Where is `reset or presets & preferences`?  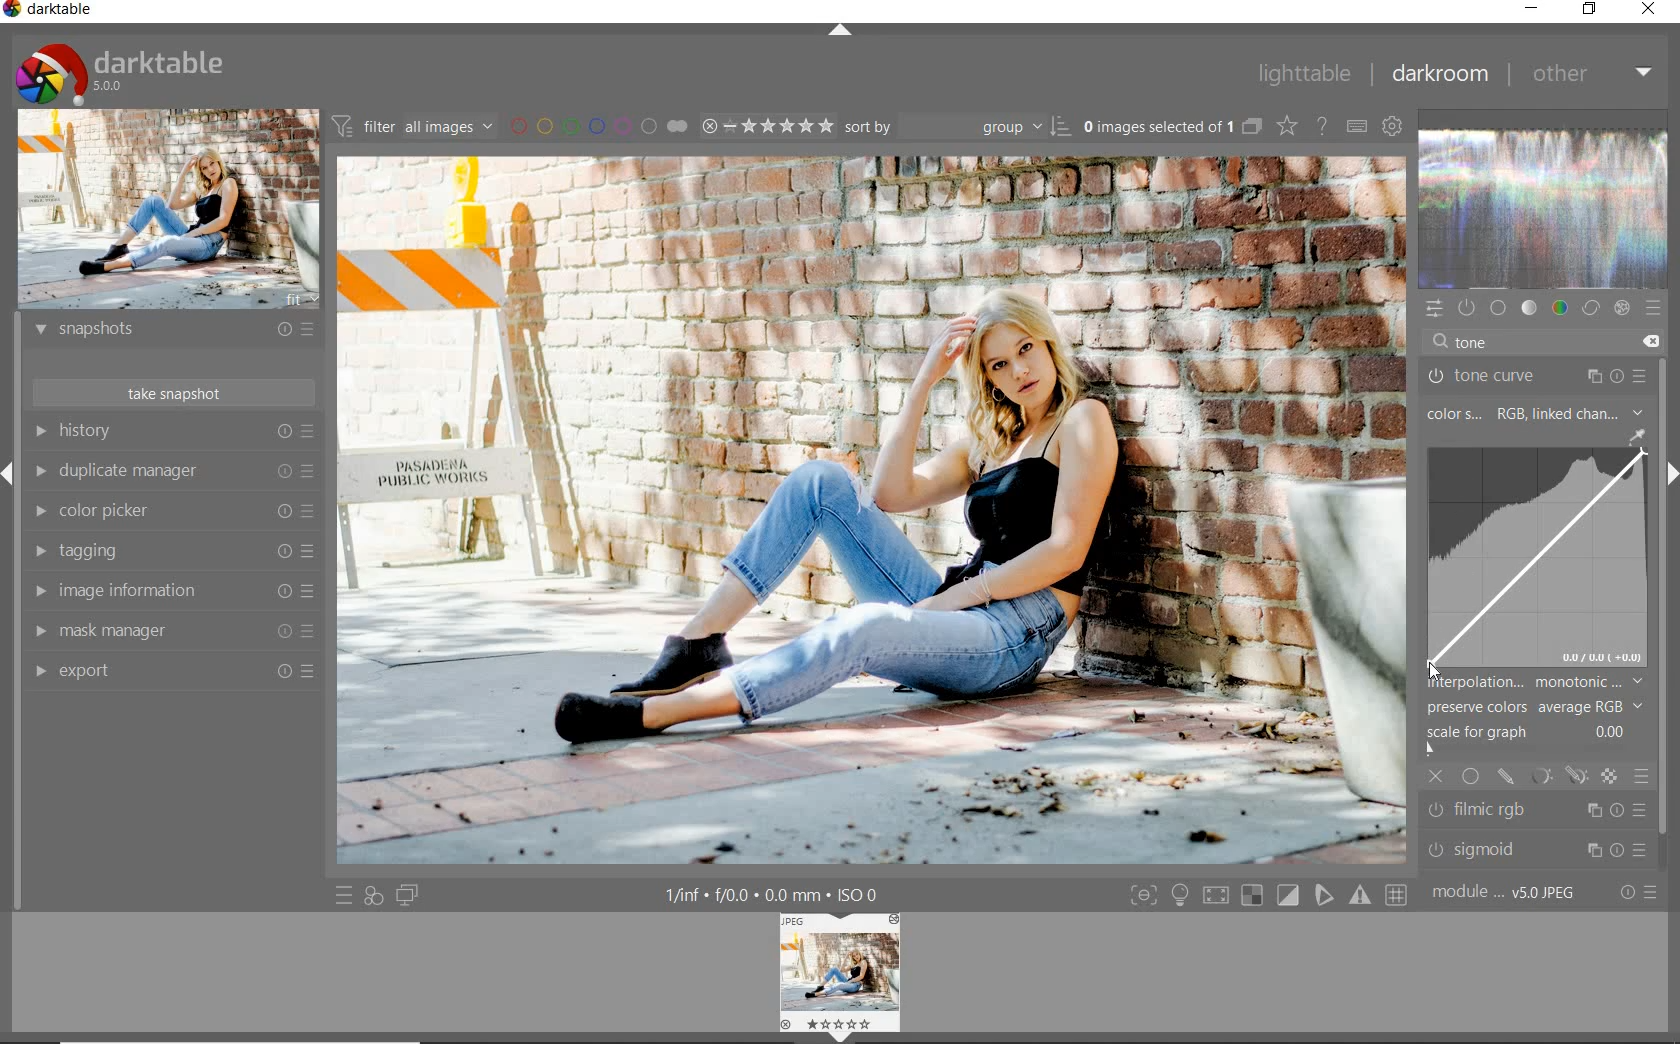
reset or presets & preferences is located at coordinates (1635, 893).